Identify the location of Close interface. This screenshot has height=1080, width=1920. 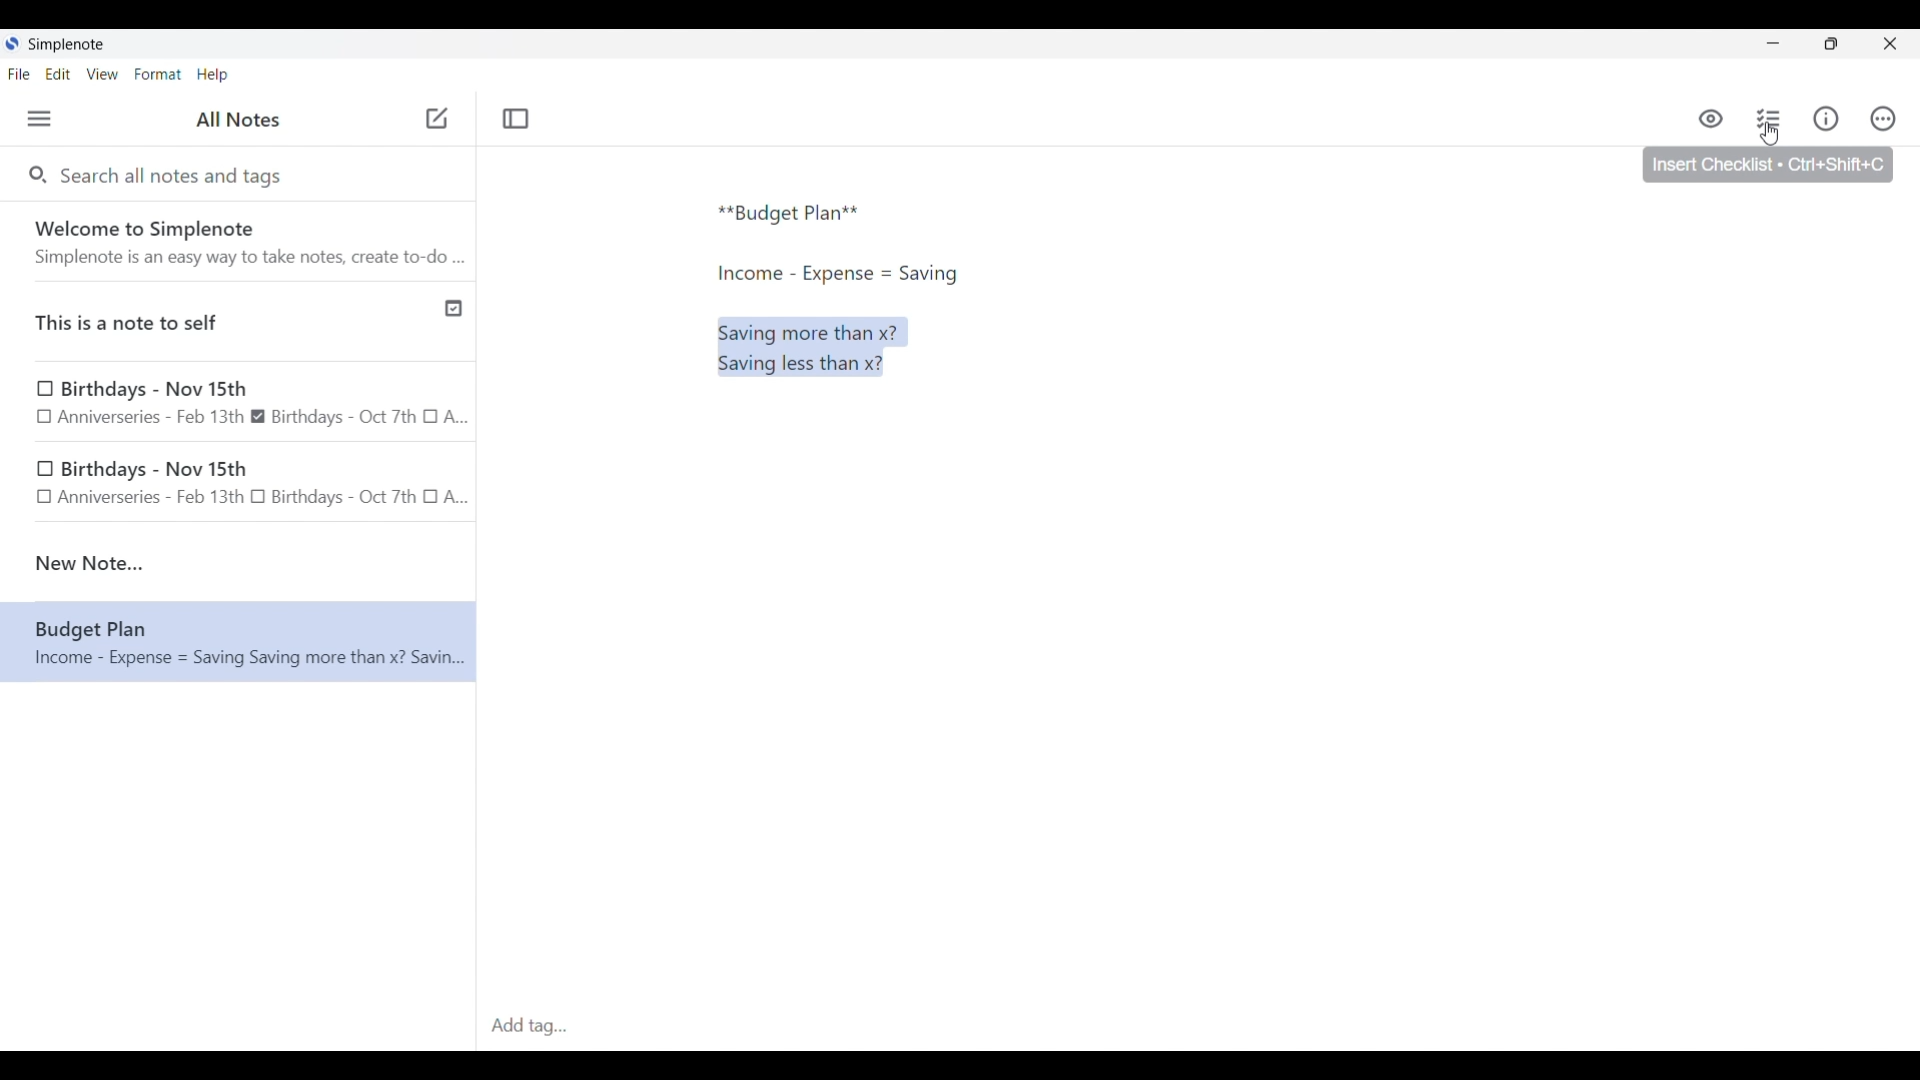
(1890, 43).